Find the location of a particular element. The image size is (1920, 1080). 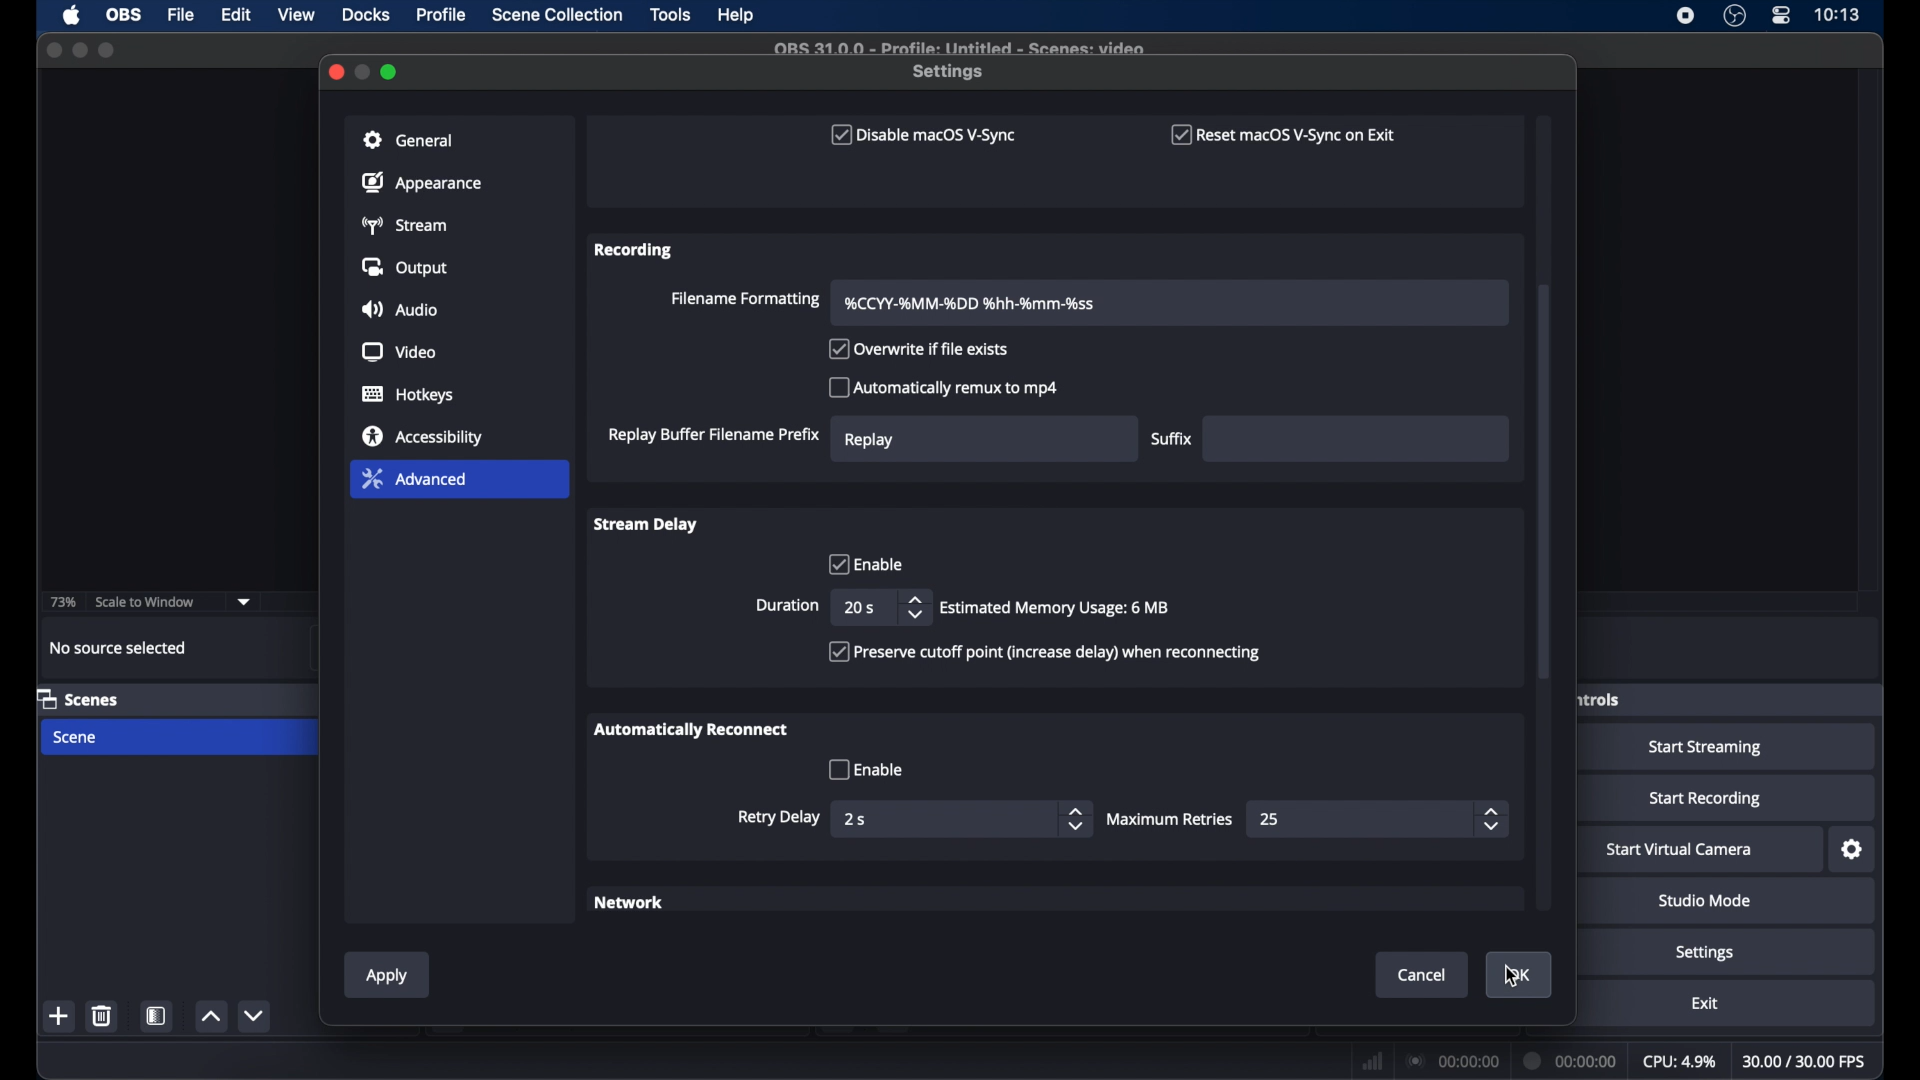

close is located at coordinates (54, 50).